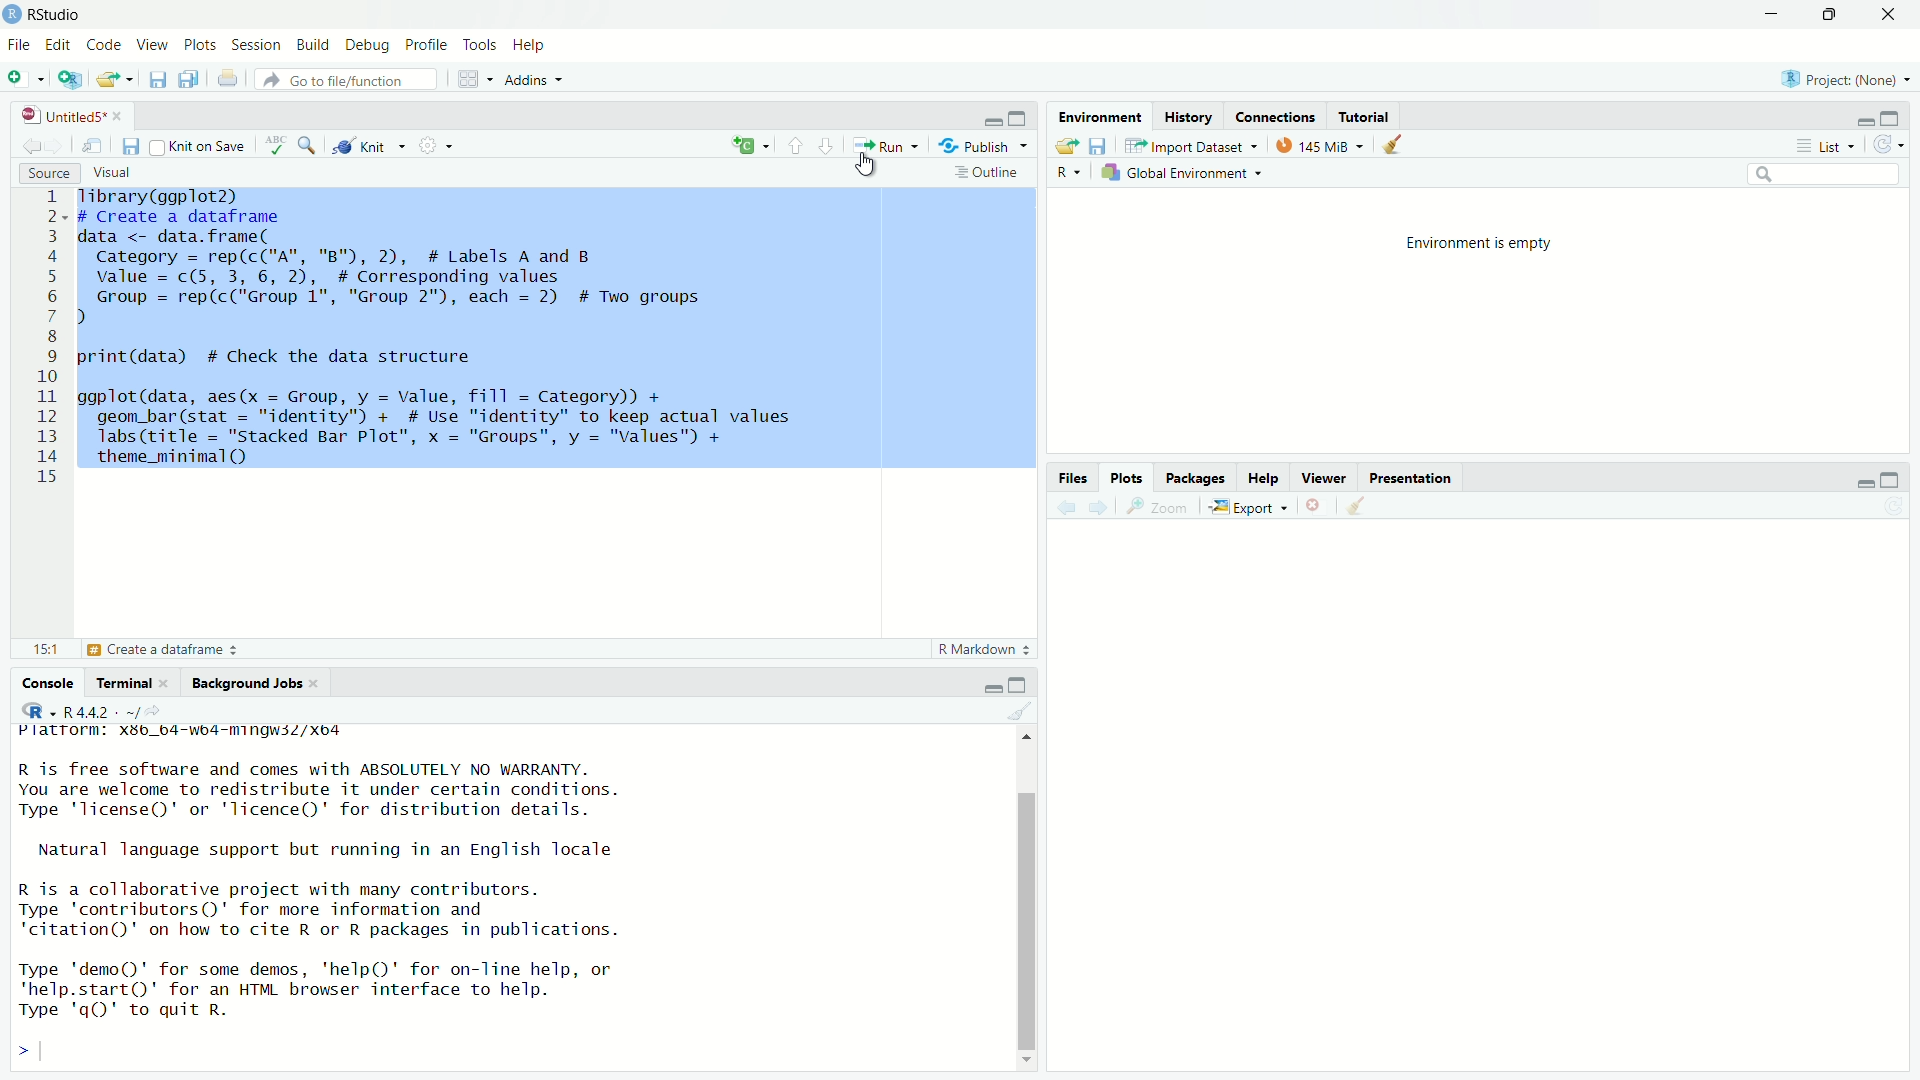  What do you see at coordinates (1192, 145) in the screenshot?
I see `Import Dataset` at bounding box center [1192, 145].